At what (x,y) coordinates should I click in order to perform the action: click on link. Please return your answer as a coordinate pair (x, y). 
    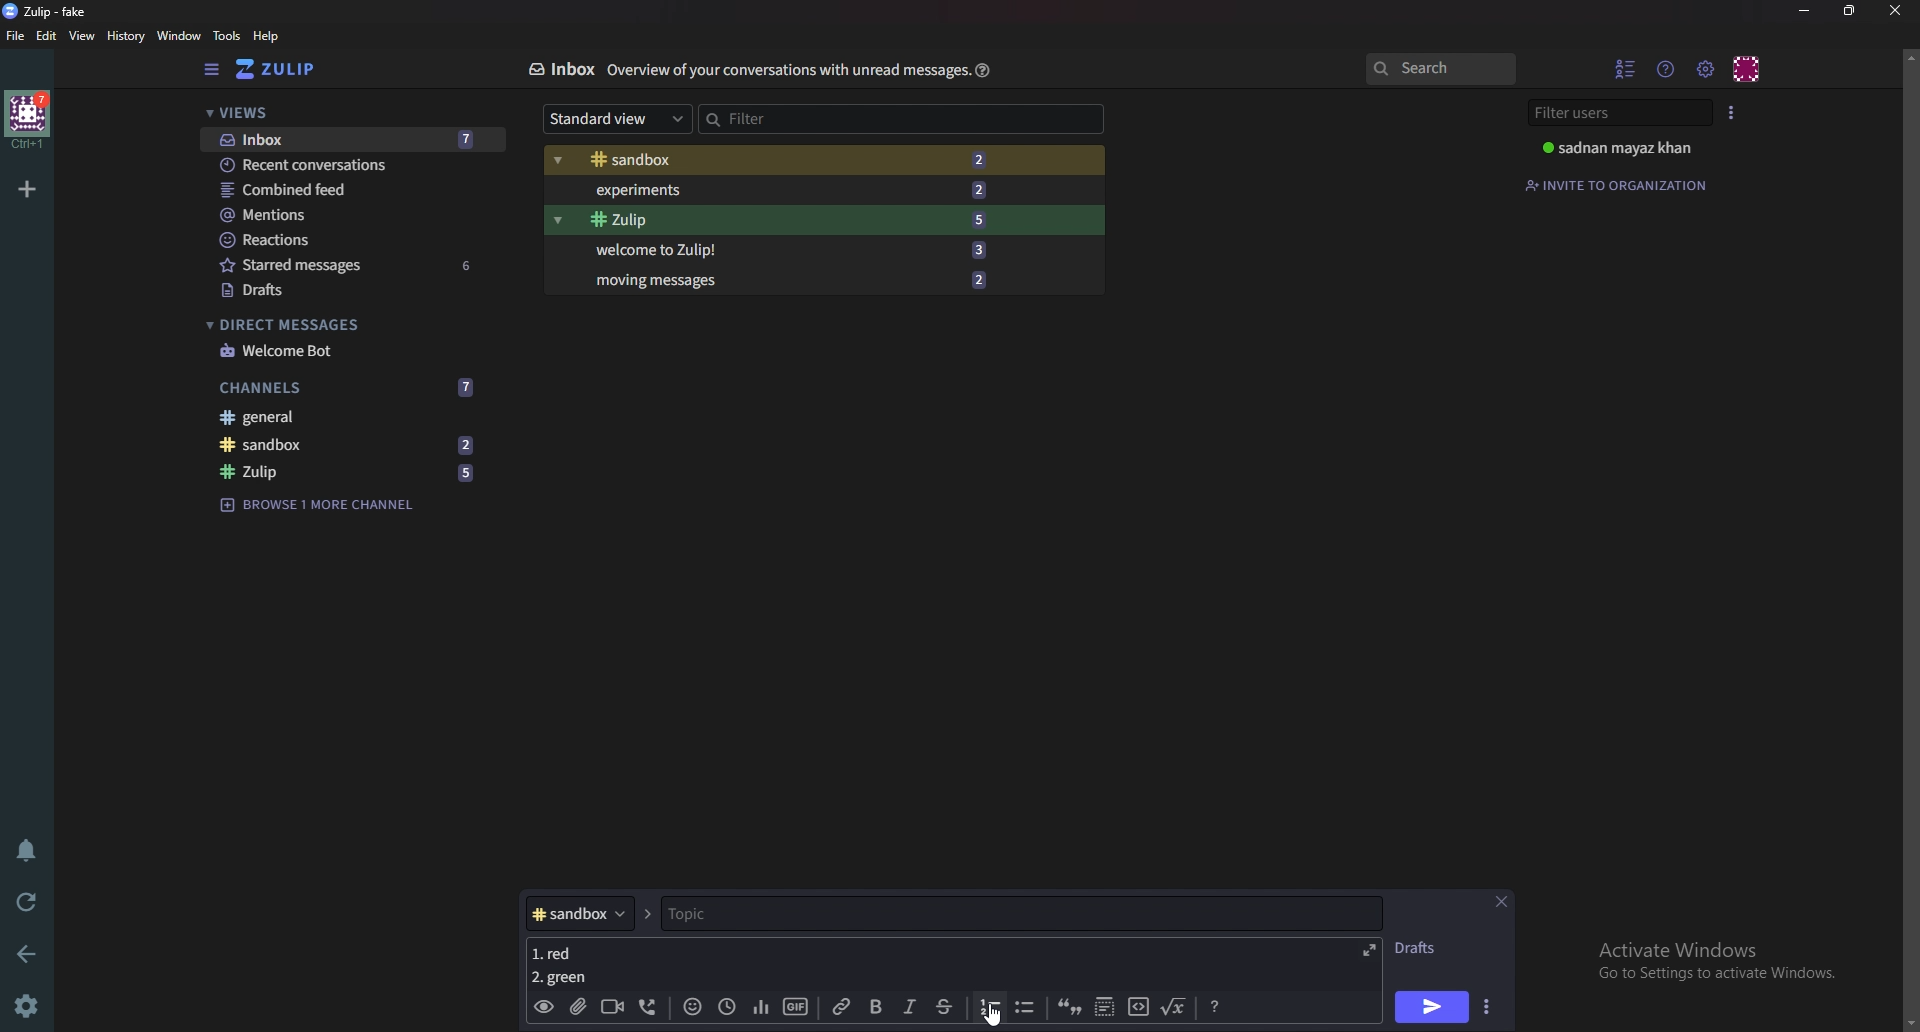
    Looking at the image, I should click on (843, 1007).